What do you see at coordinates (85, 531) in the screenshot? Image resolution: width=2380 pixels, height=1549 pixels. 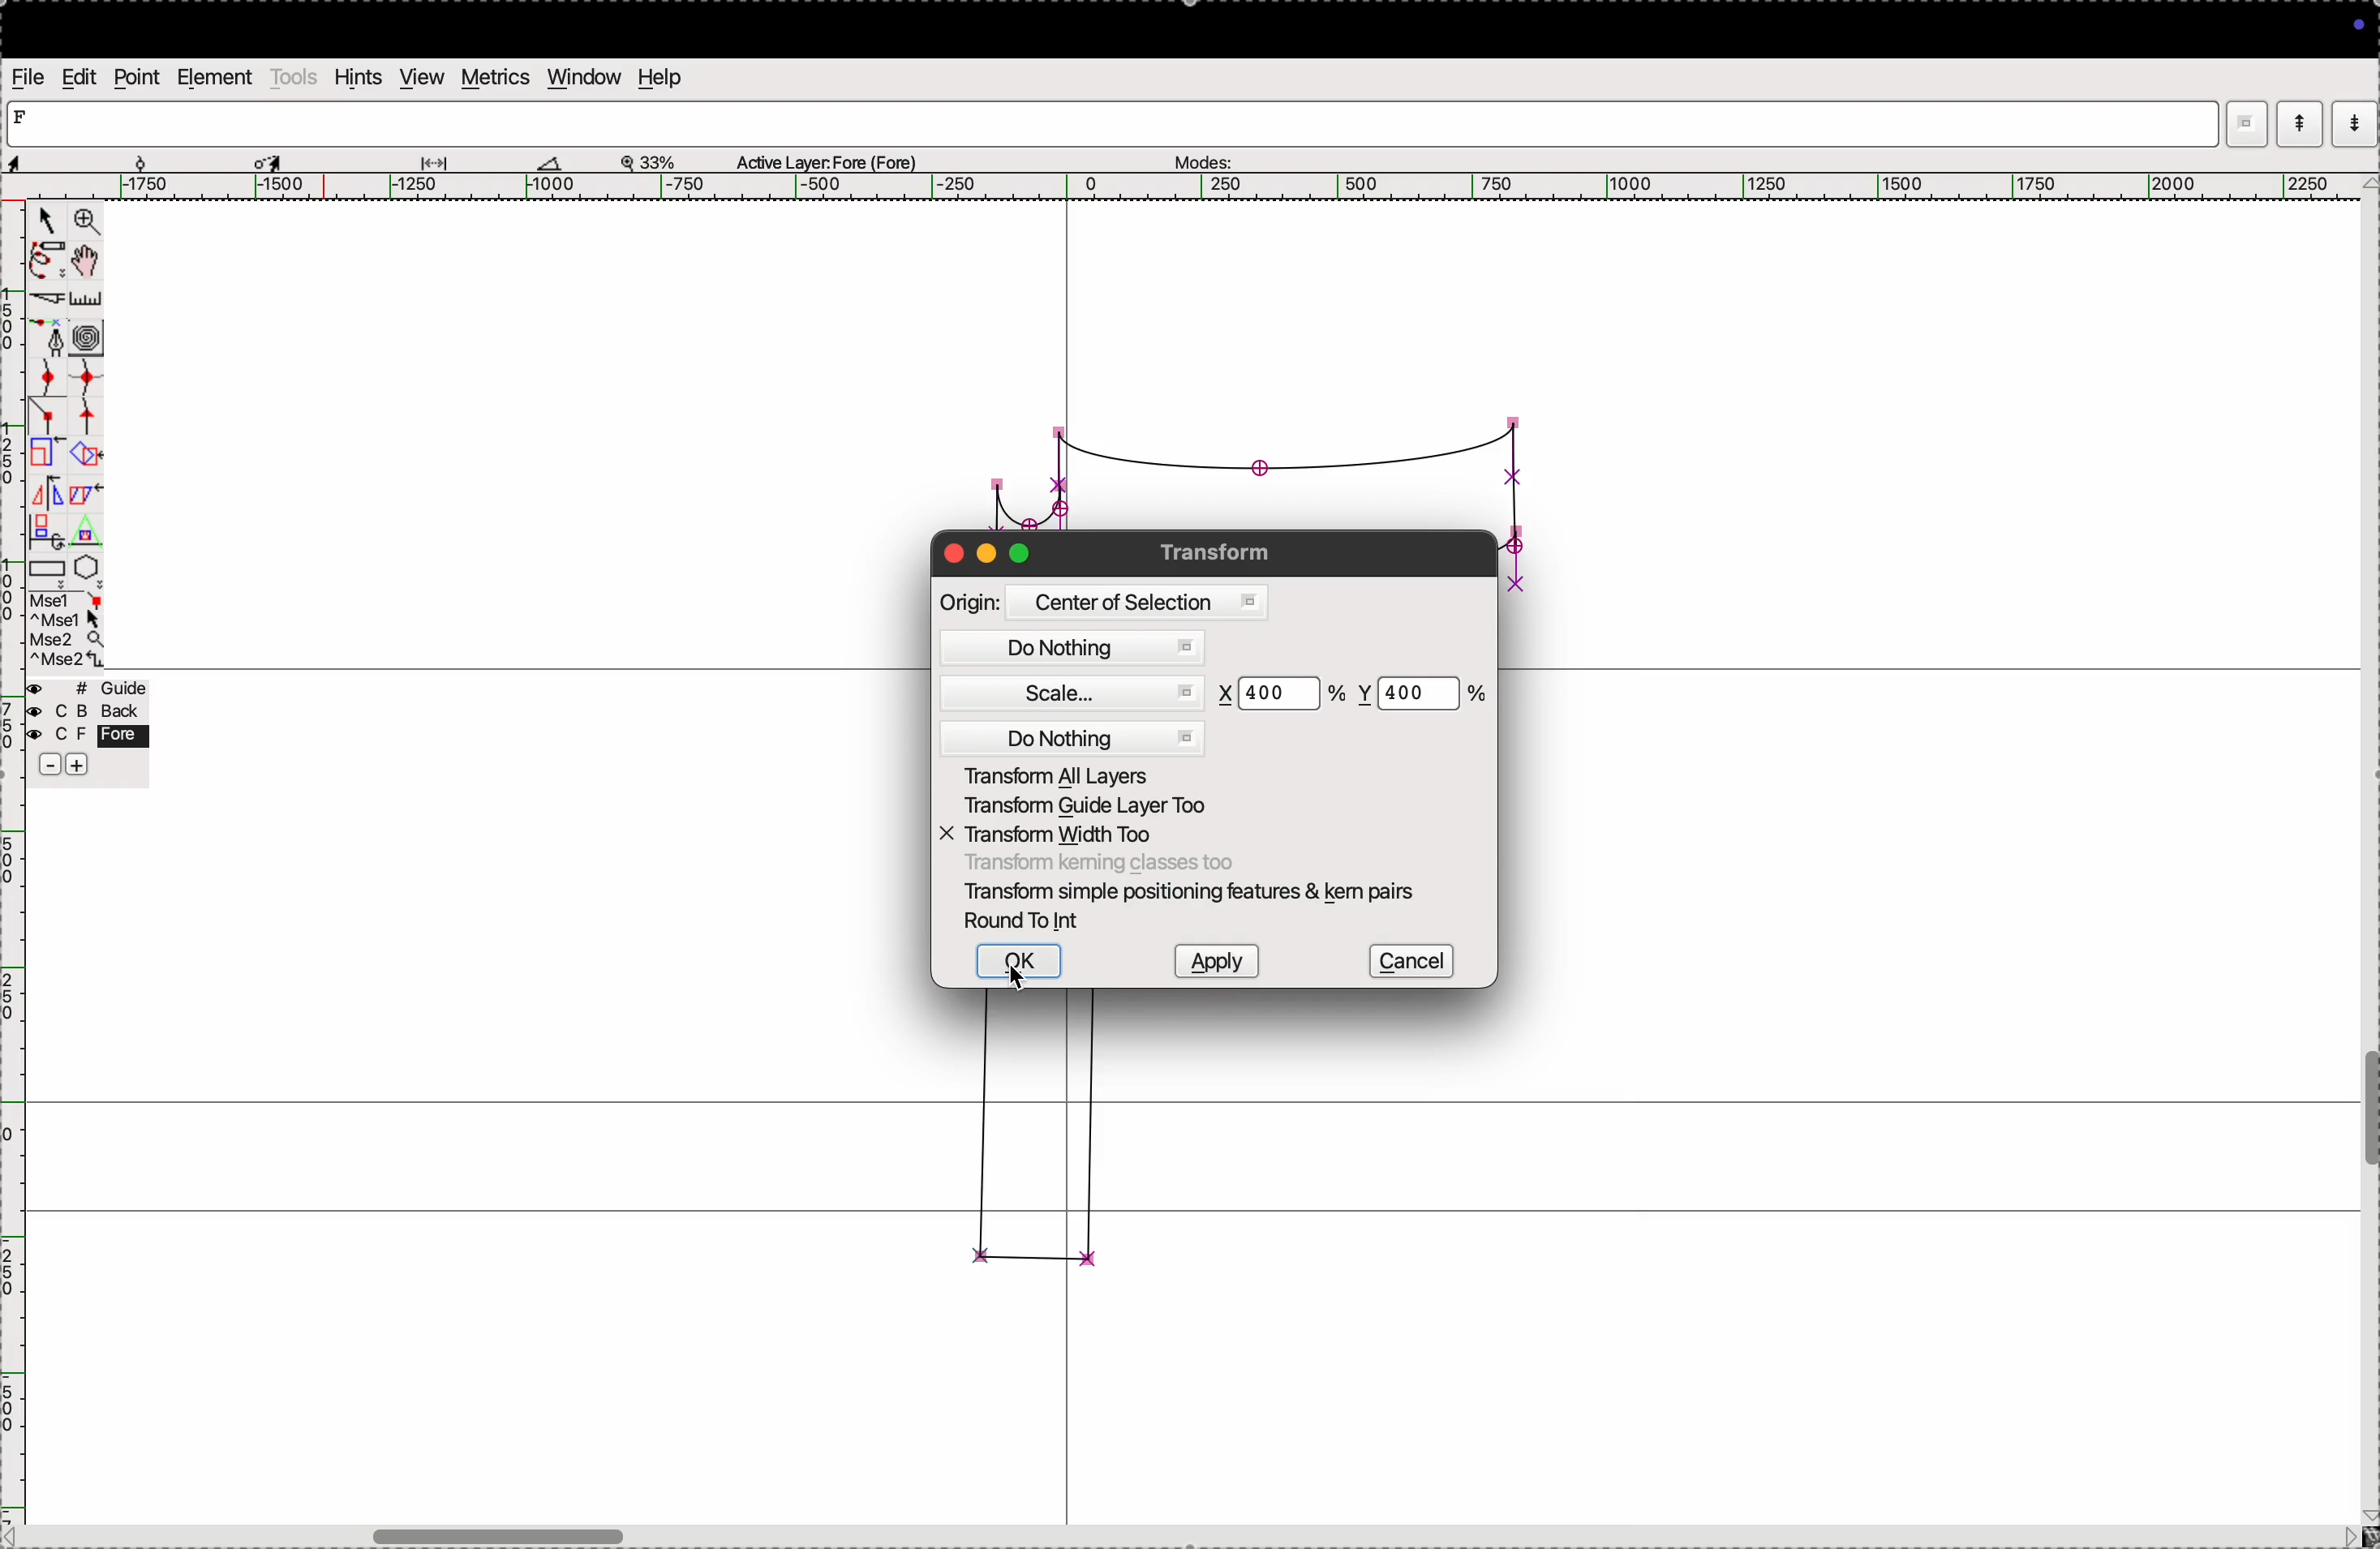 I see `Triangle` at bounding box center [85, 531].